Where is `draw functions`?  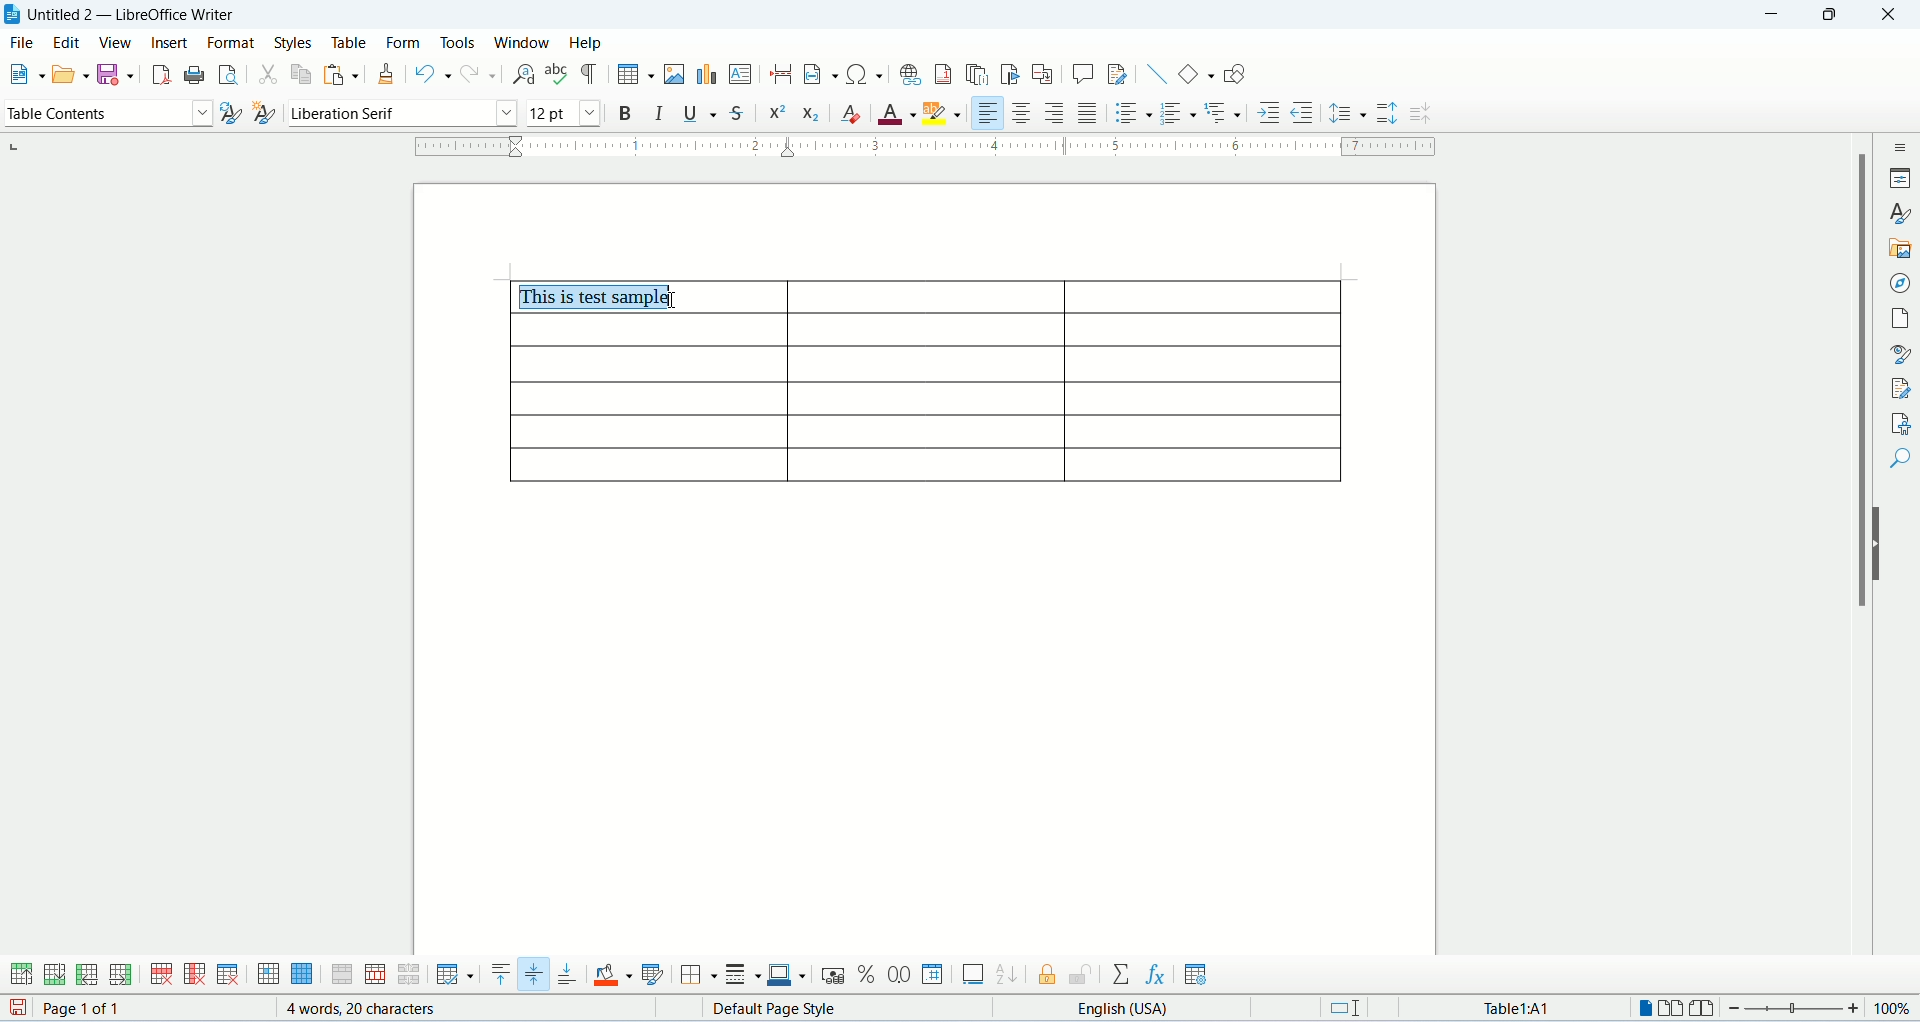
draw functions is located at coordinates (1235, 73).